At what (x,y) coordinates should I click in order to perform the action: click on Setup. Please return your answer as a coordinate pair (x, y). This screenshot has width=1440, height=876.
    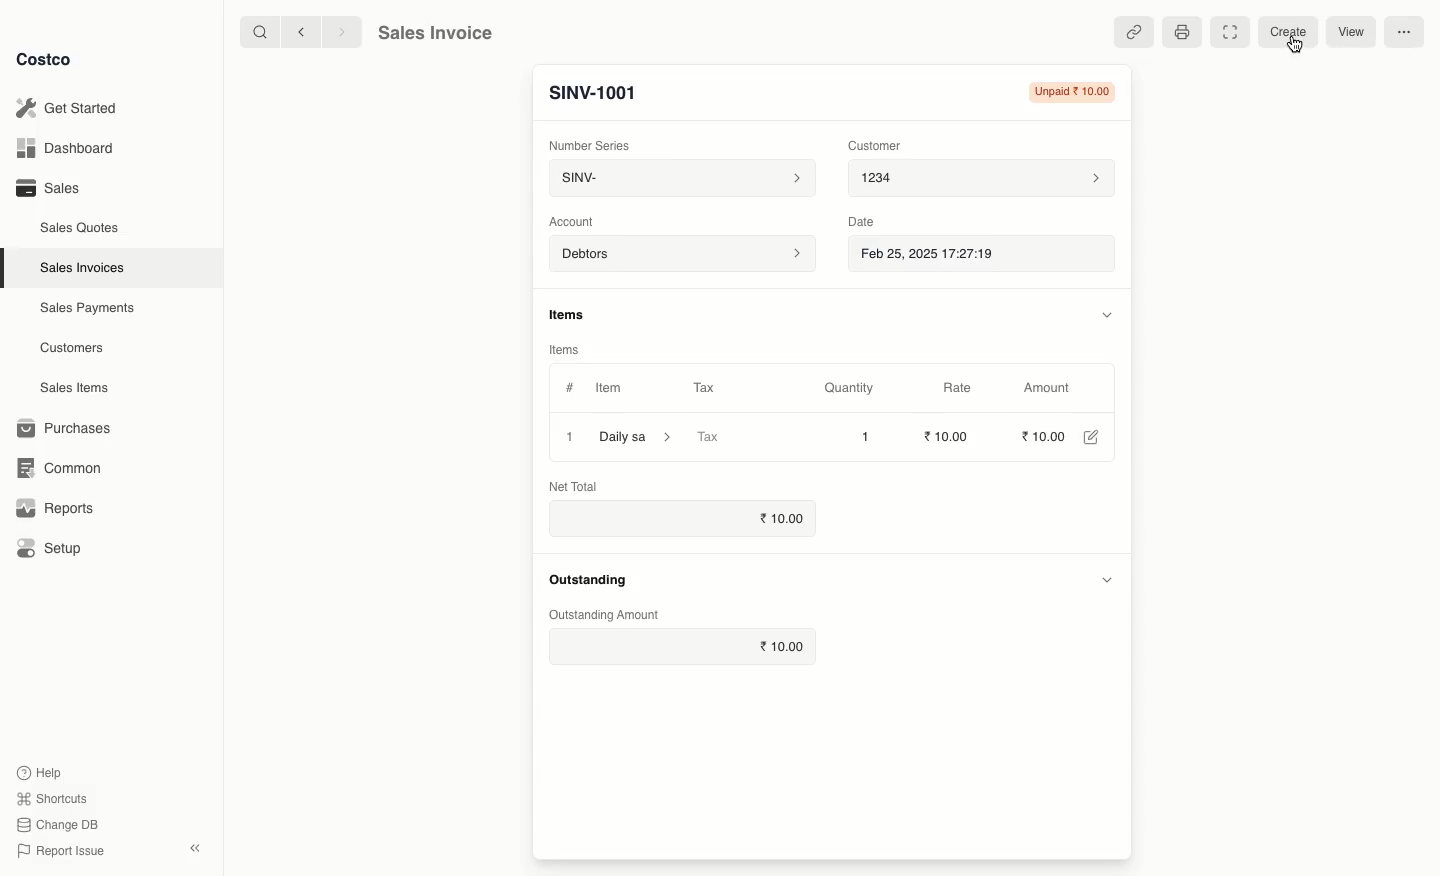
    Looking at the image, I should click on (50, 546).